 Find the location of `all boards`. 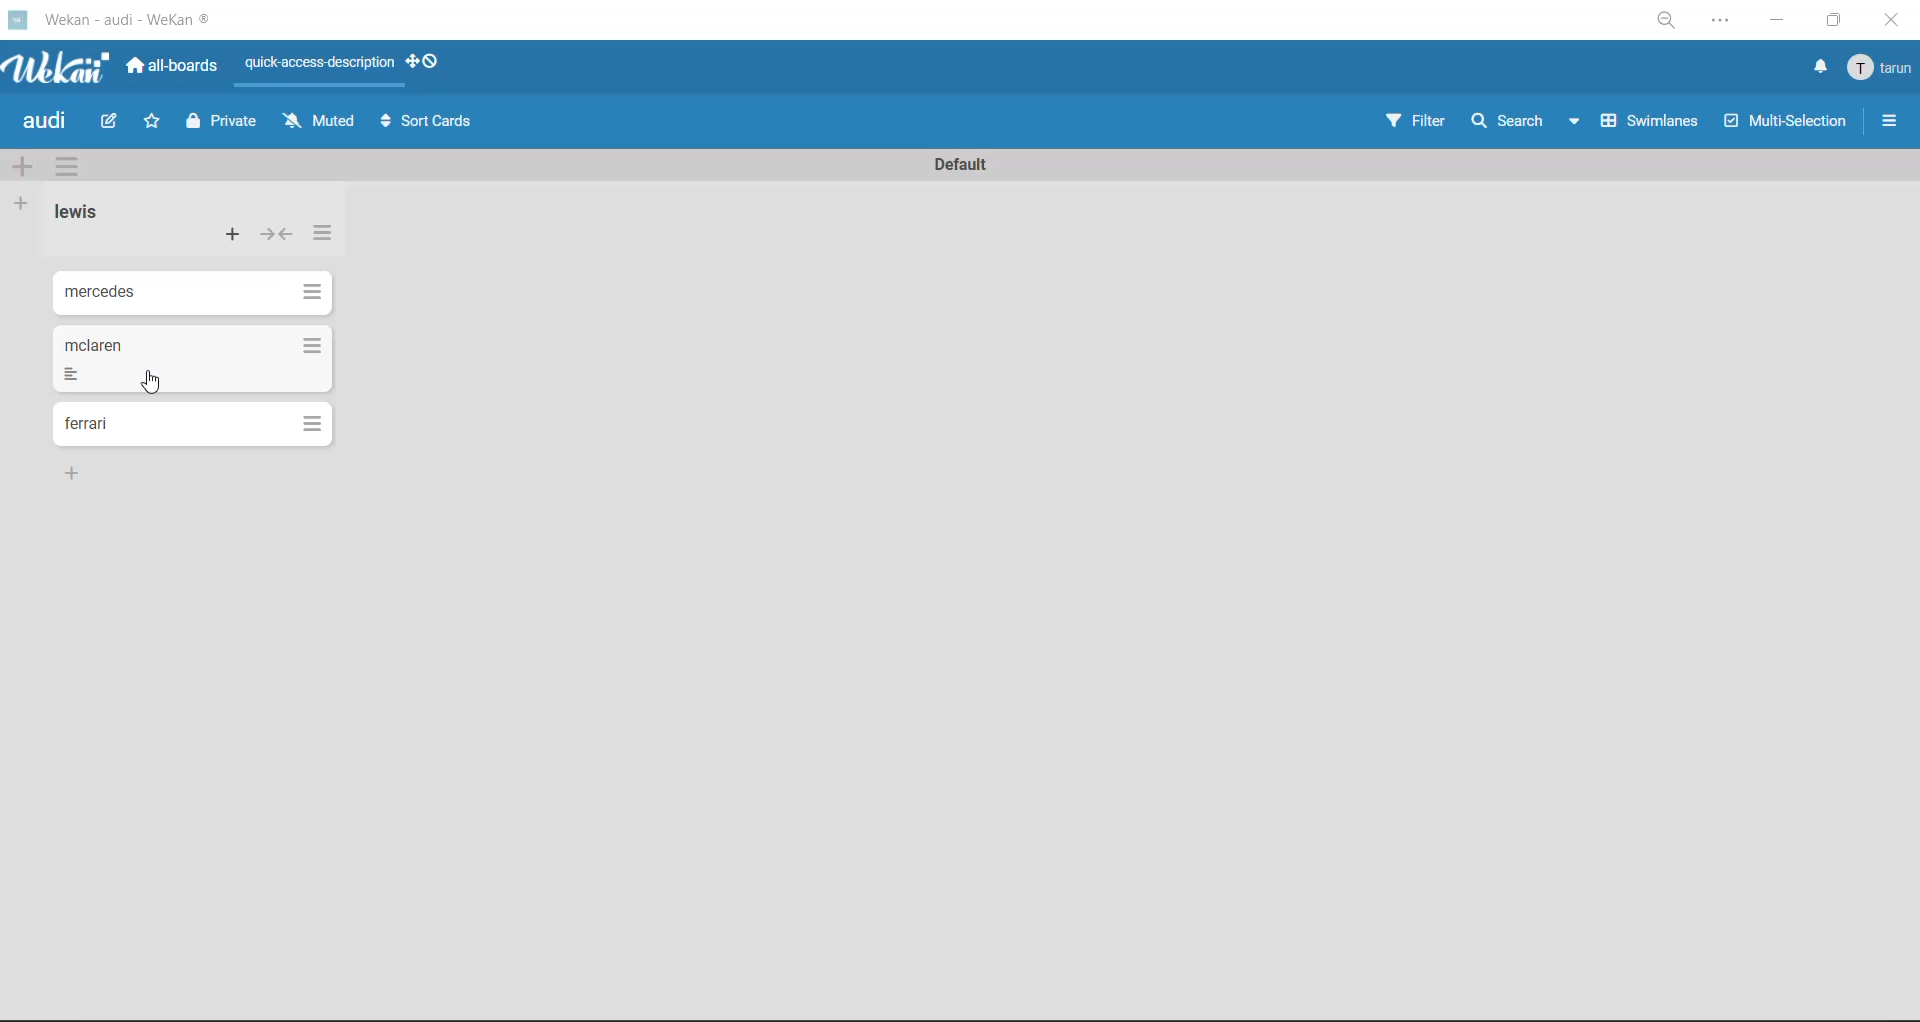

all boards is located at coordinates (173, 66).